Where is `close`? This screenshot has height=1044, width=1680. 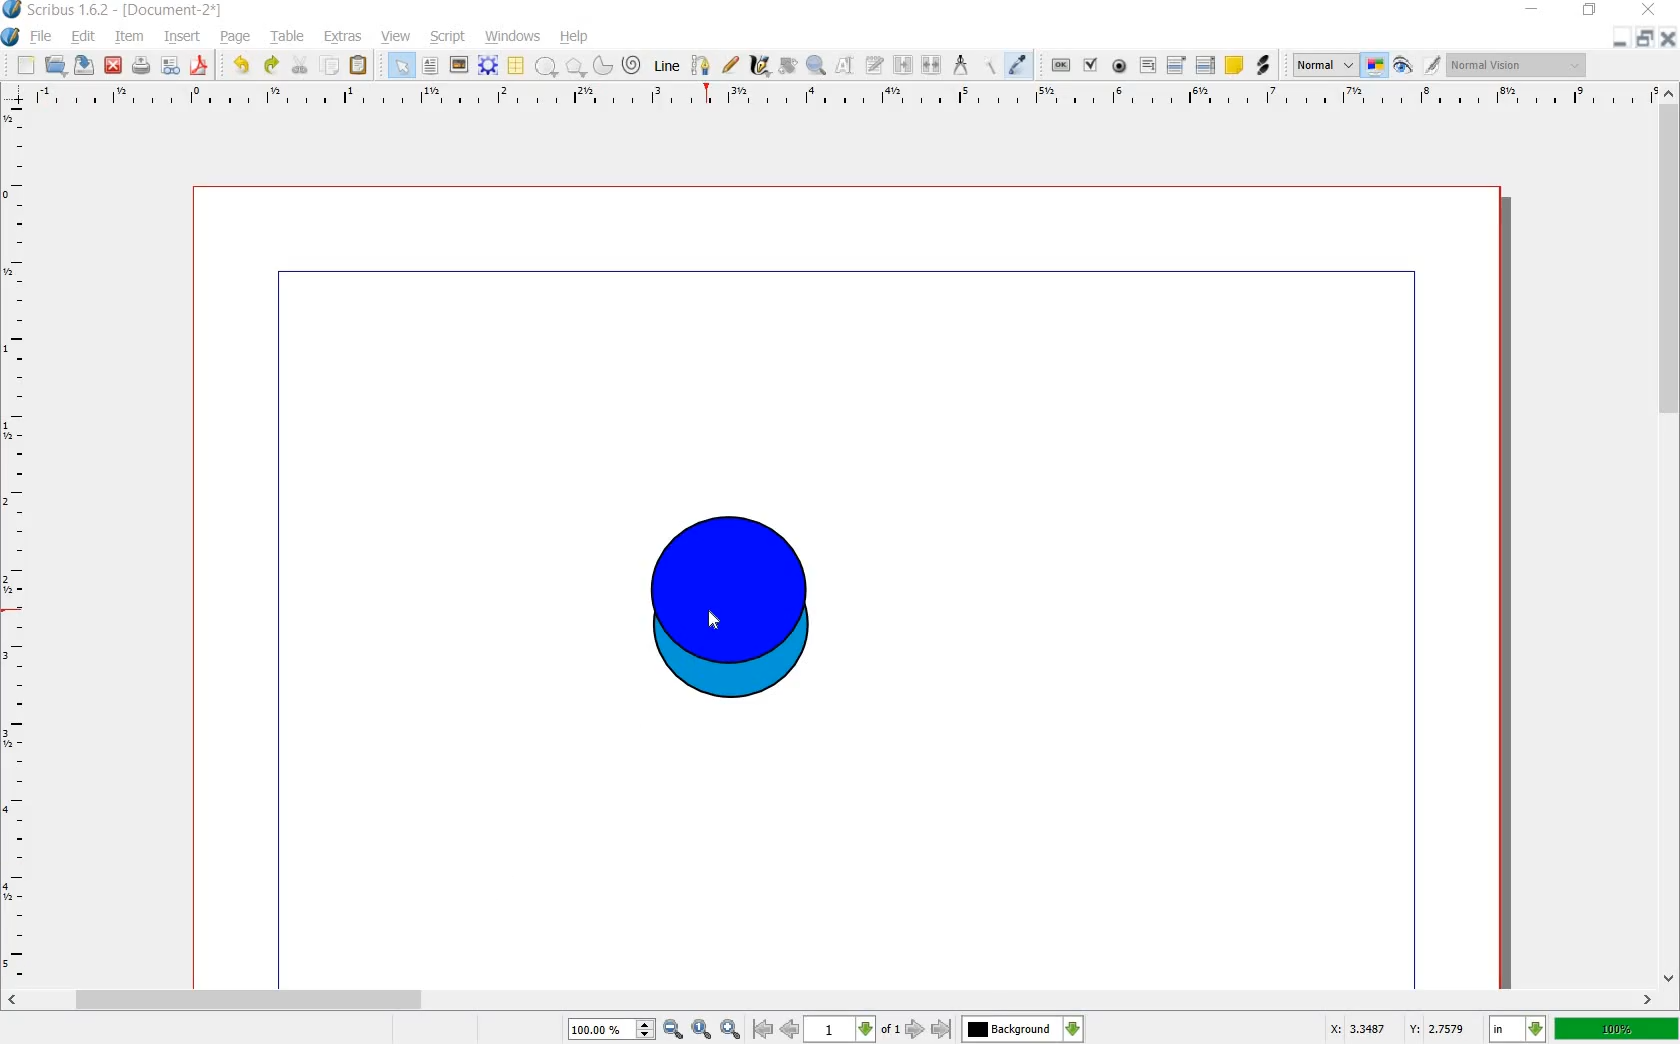 close is located at coordinates (1668, 39).